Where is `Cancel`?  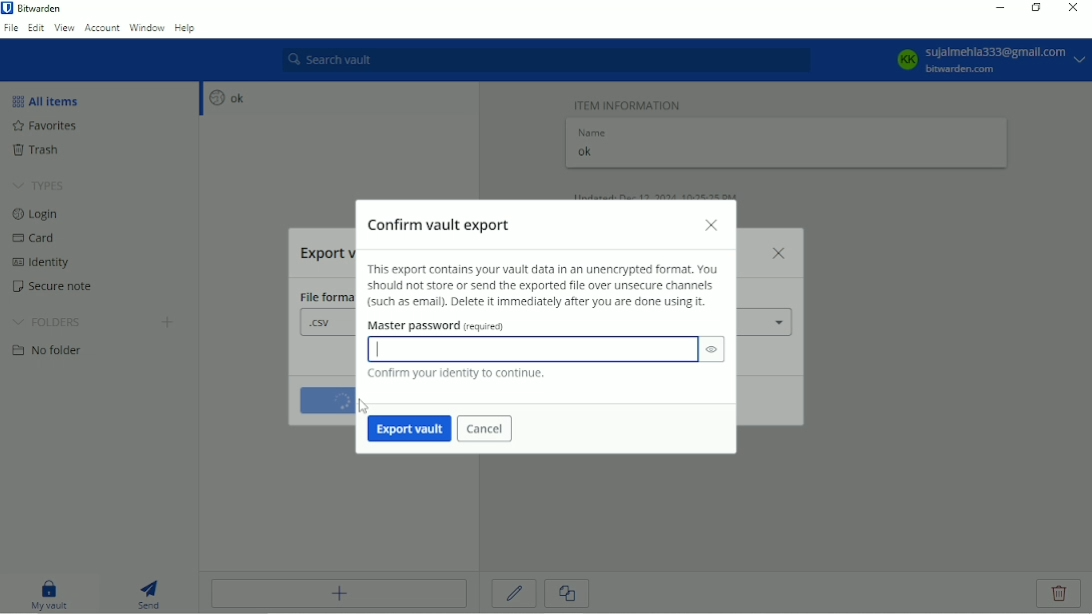
Cancel is located at coordinates (486, 430).